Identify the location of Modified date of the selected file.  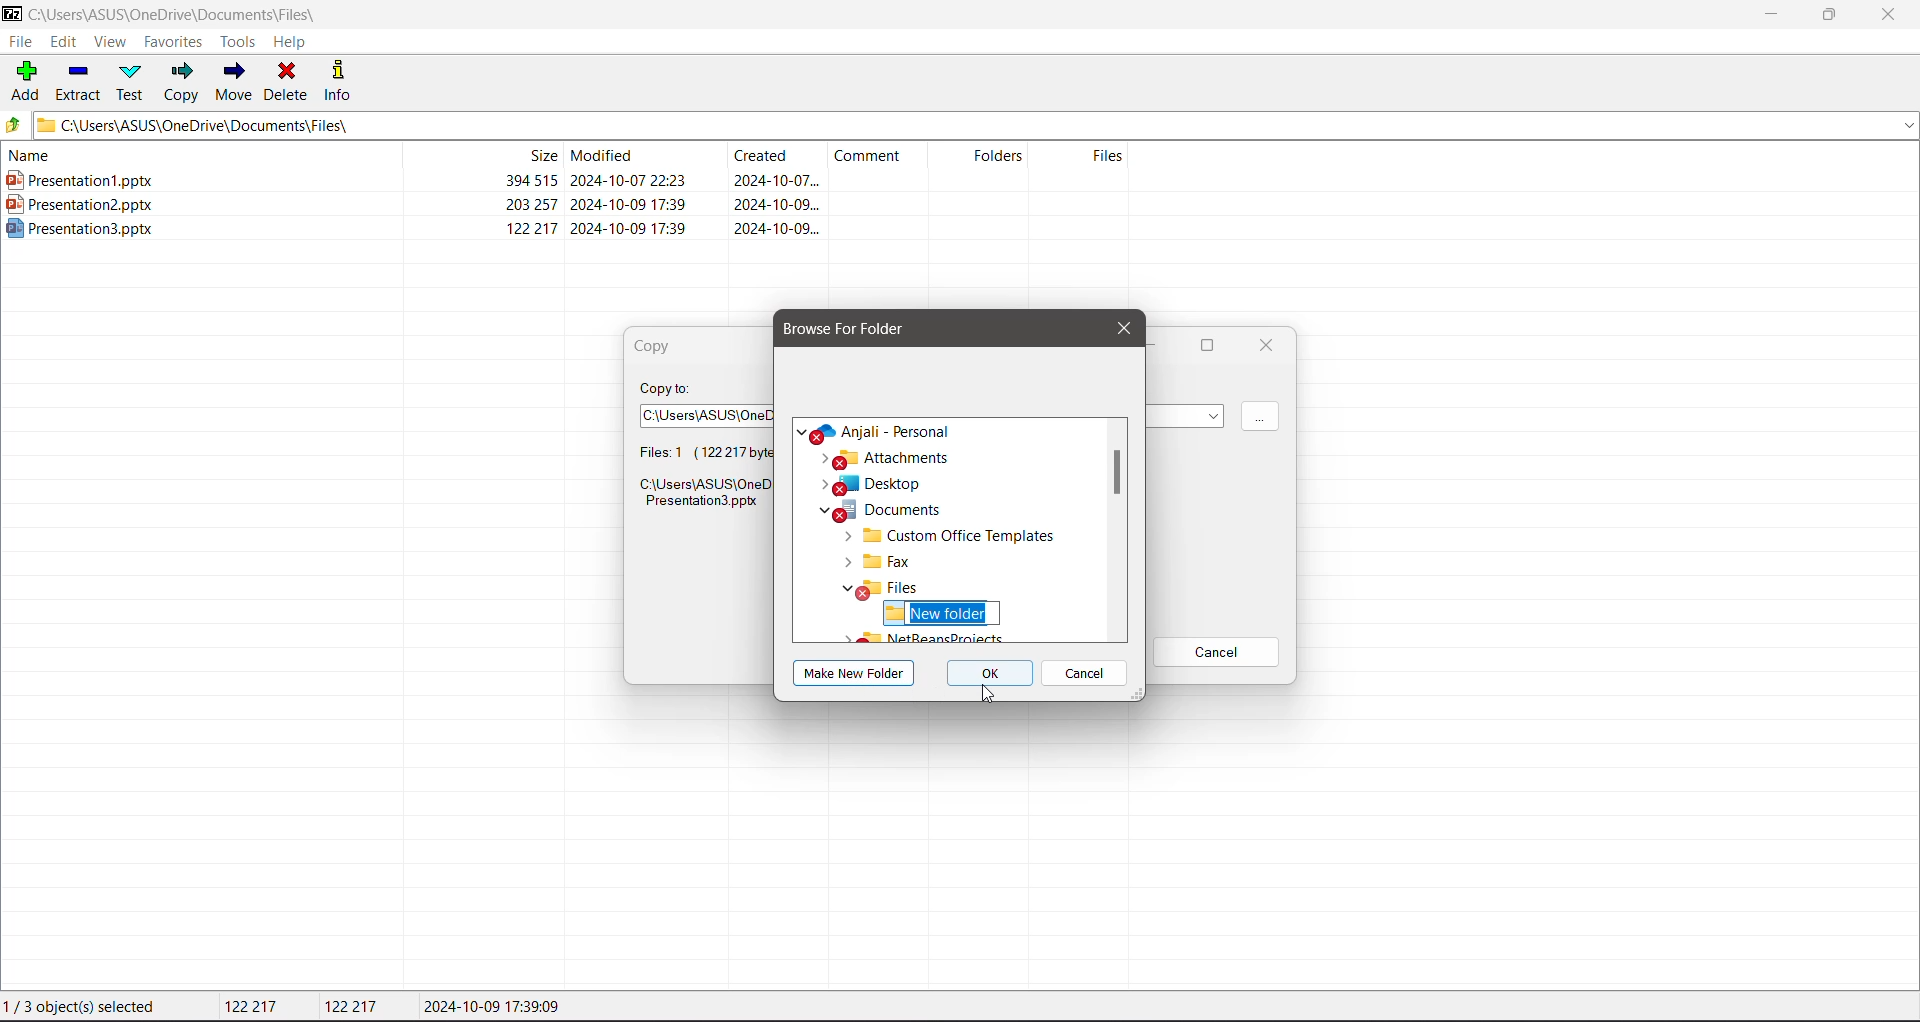
(498, 1007).